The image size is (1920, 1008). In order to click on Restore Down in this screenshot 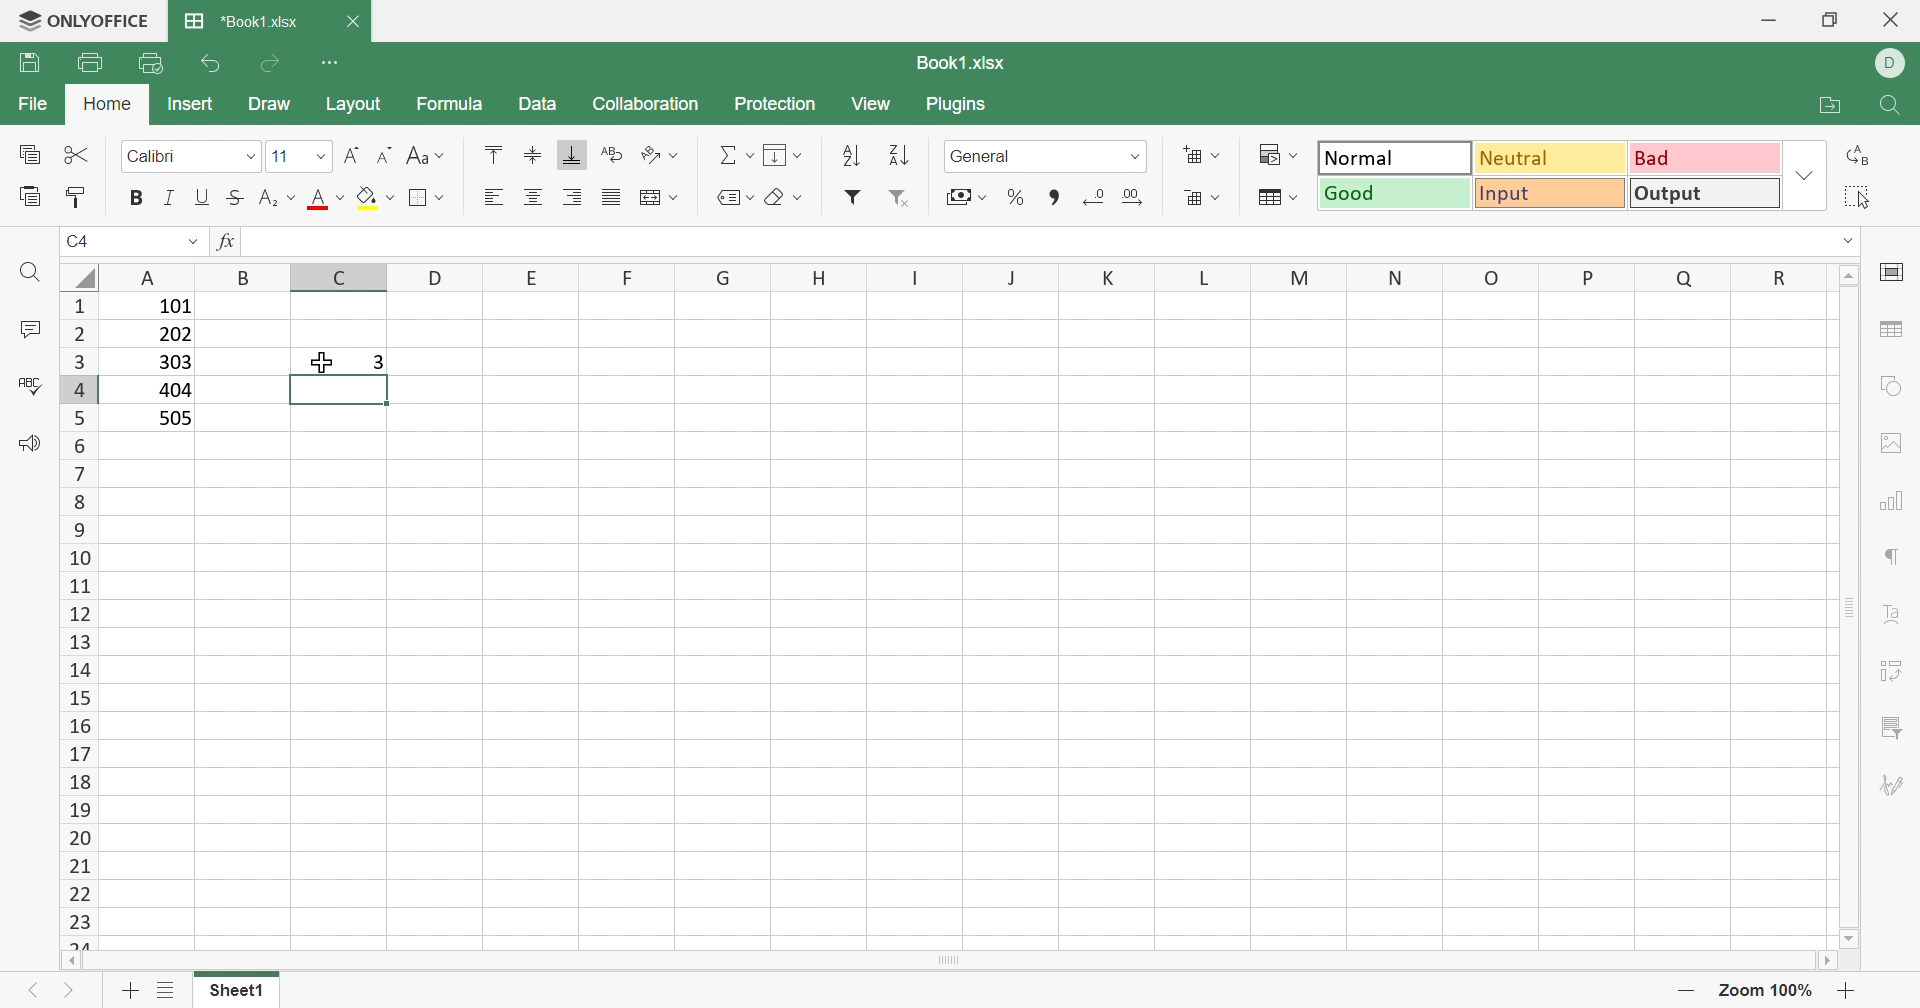, I will do `click(1828, 21)`.